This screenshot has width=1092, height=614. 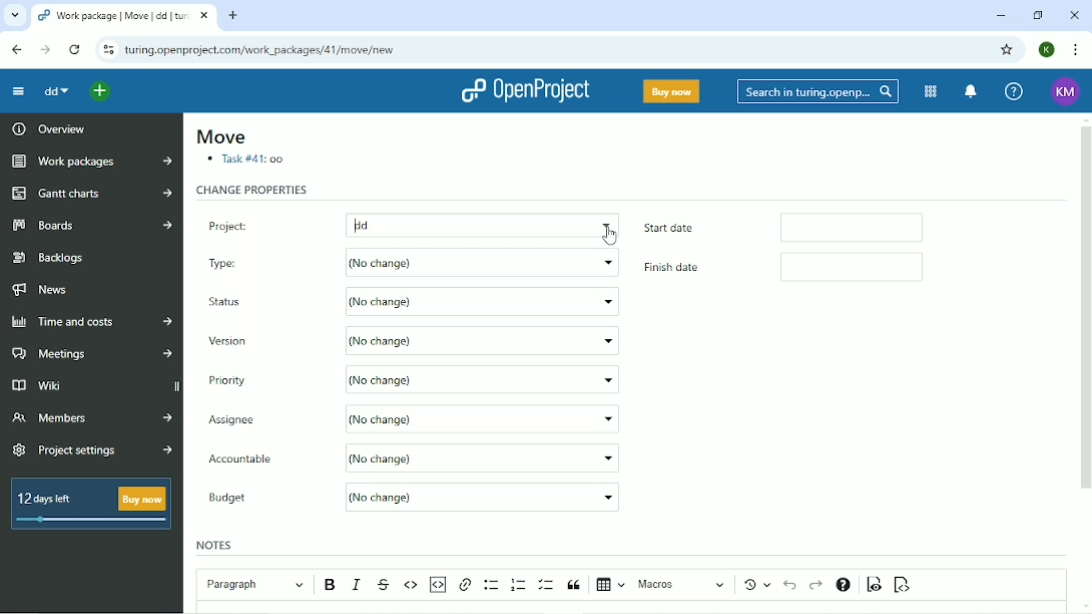 I want to click on No change, so click(x=479, y=263).